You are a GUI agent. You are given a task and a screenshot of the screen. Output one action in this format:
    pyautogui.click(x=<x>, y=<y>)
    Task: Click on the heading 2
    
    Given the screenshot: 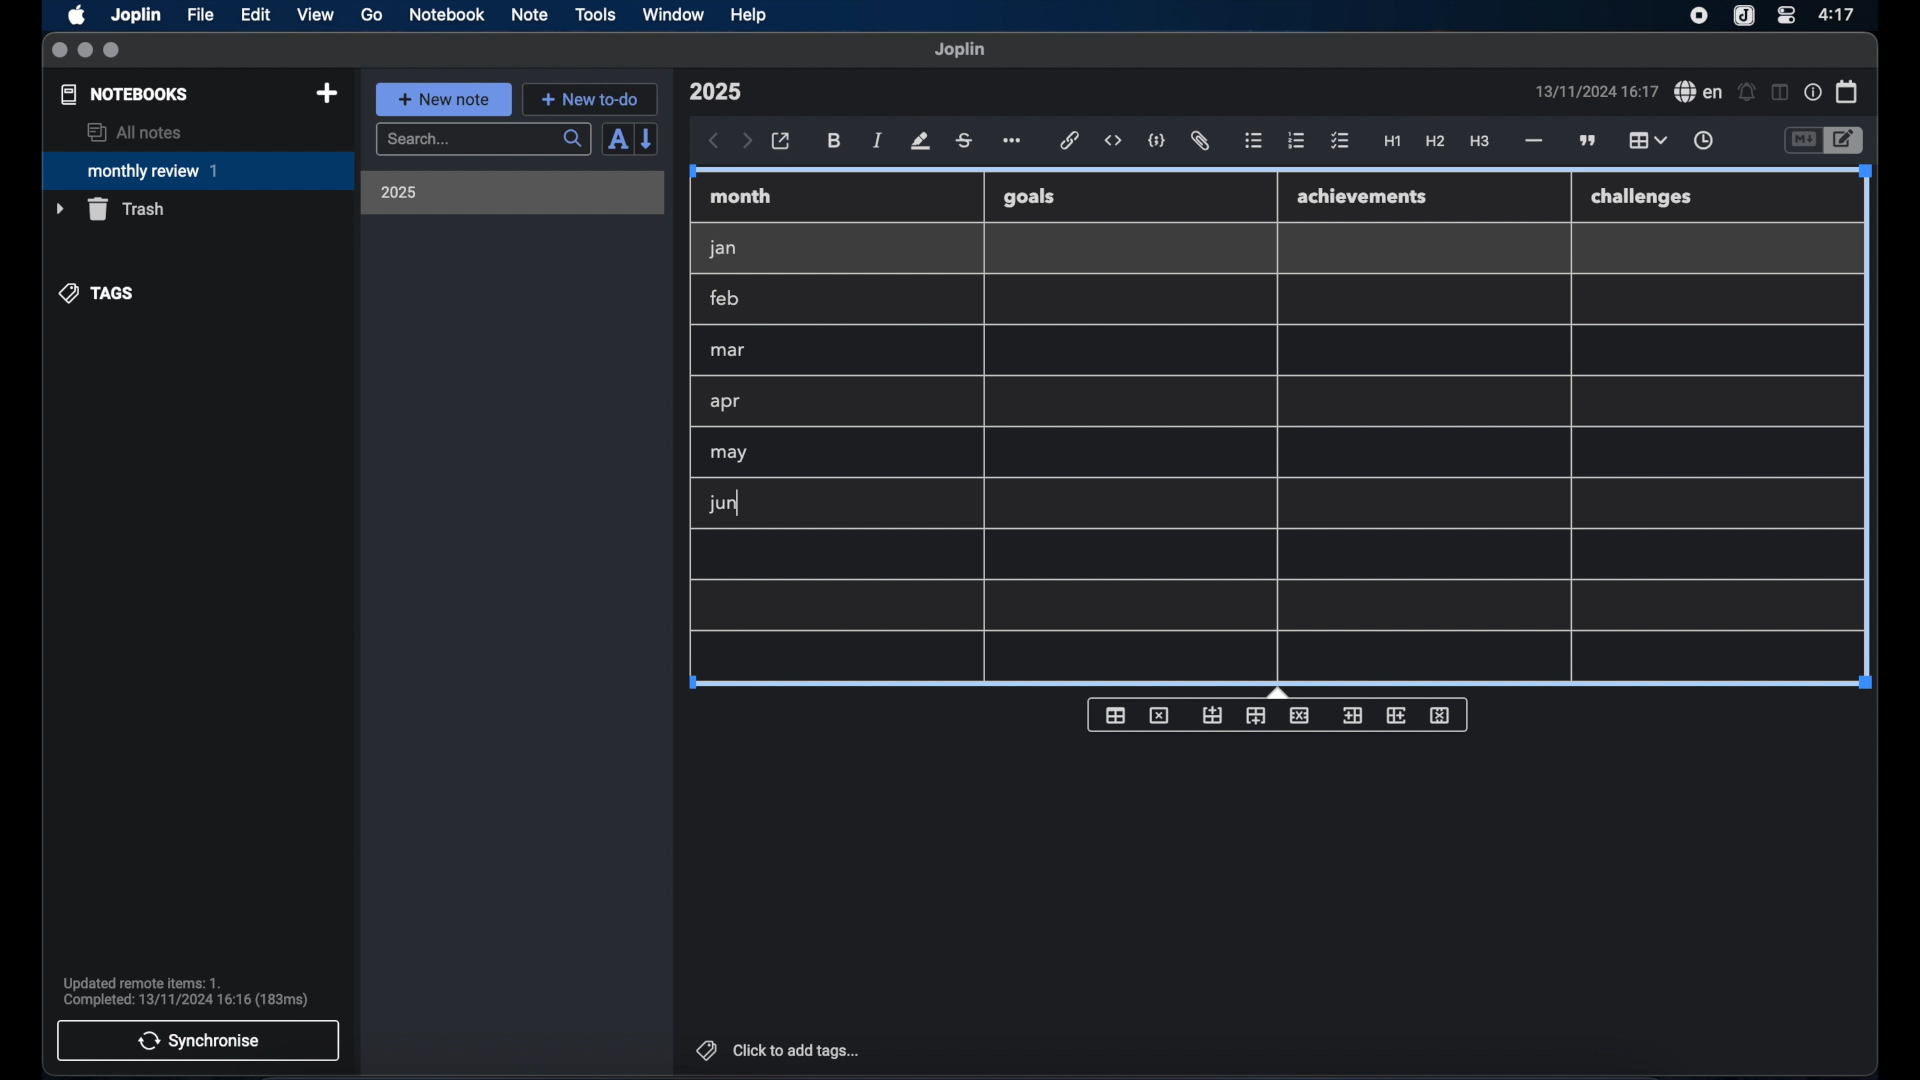 What is the action you would take?
    pyautogui.click(x=1436, y=142)
    